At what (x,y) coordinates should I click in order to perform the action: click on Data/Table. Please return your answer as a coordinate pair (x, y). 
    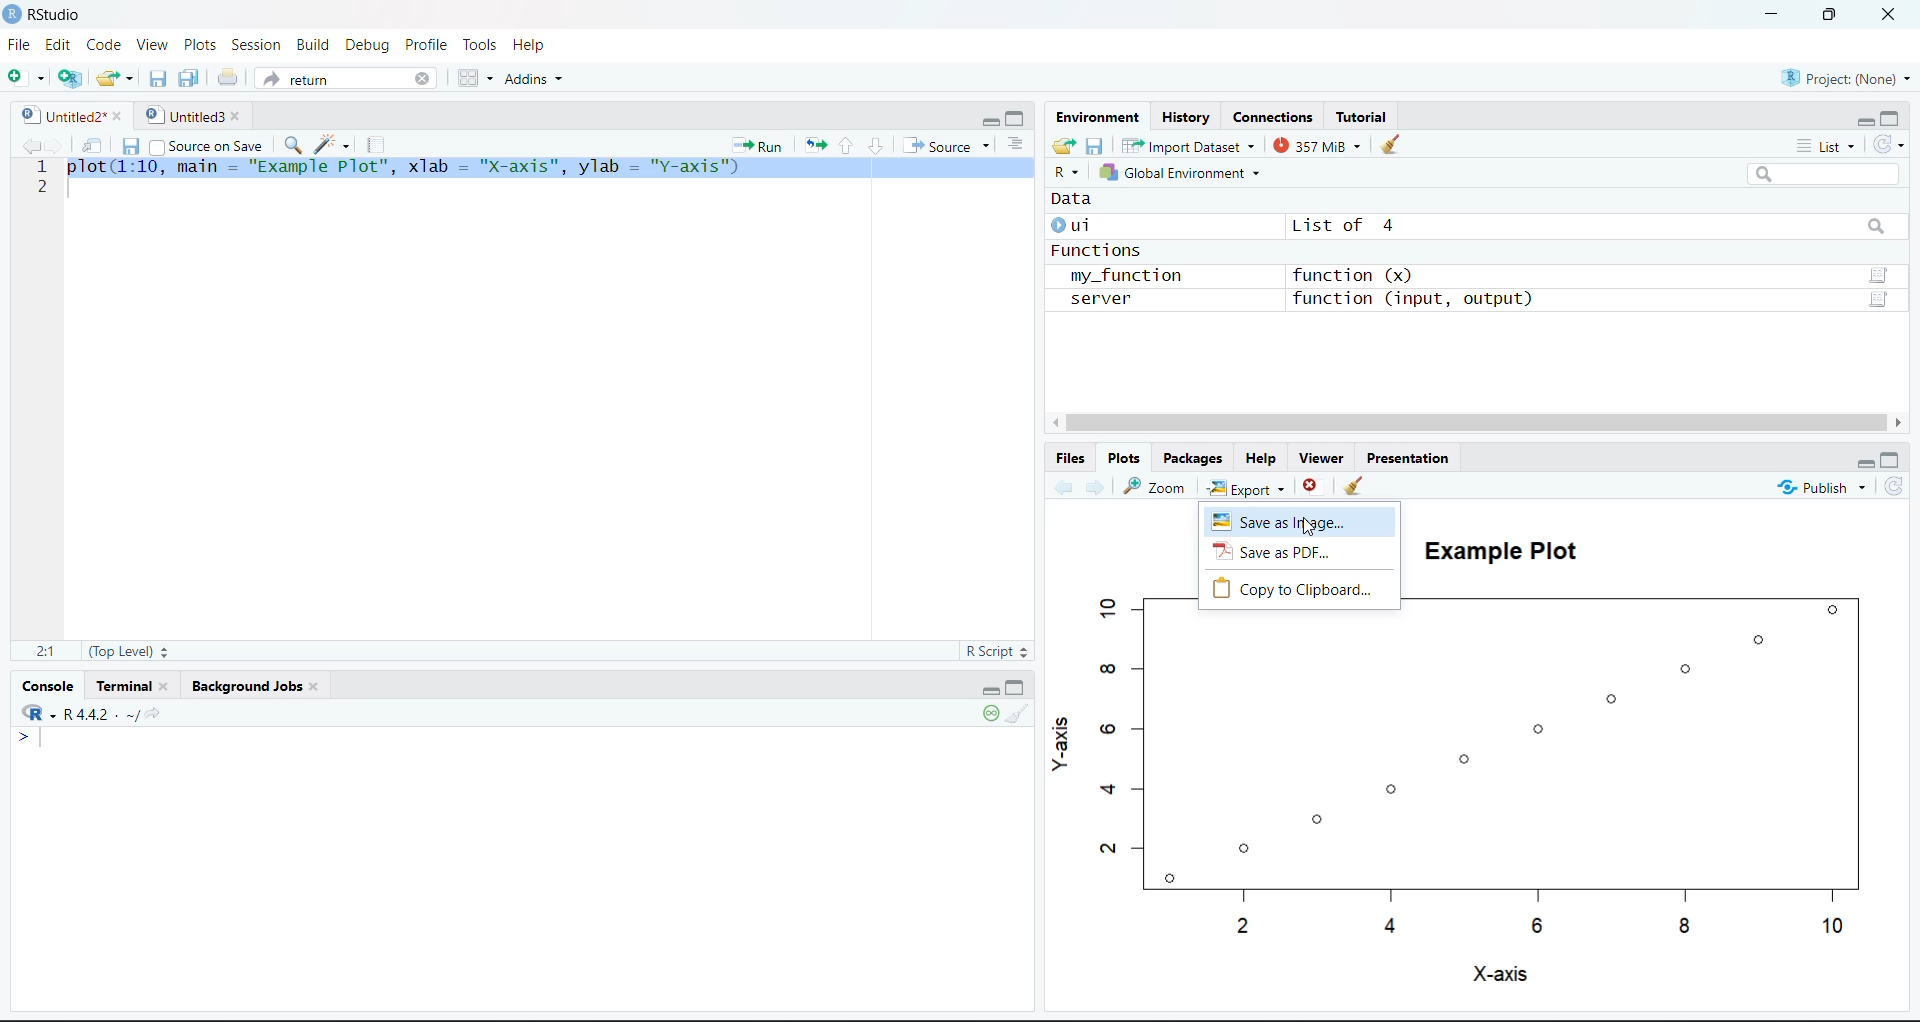
    Looking at the image, I should click on (1881, 301).